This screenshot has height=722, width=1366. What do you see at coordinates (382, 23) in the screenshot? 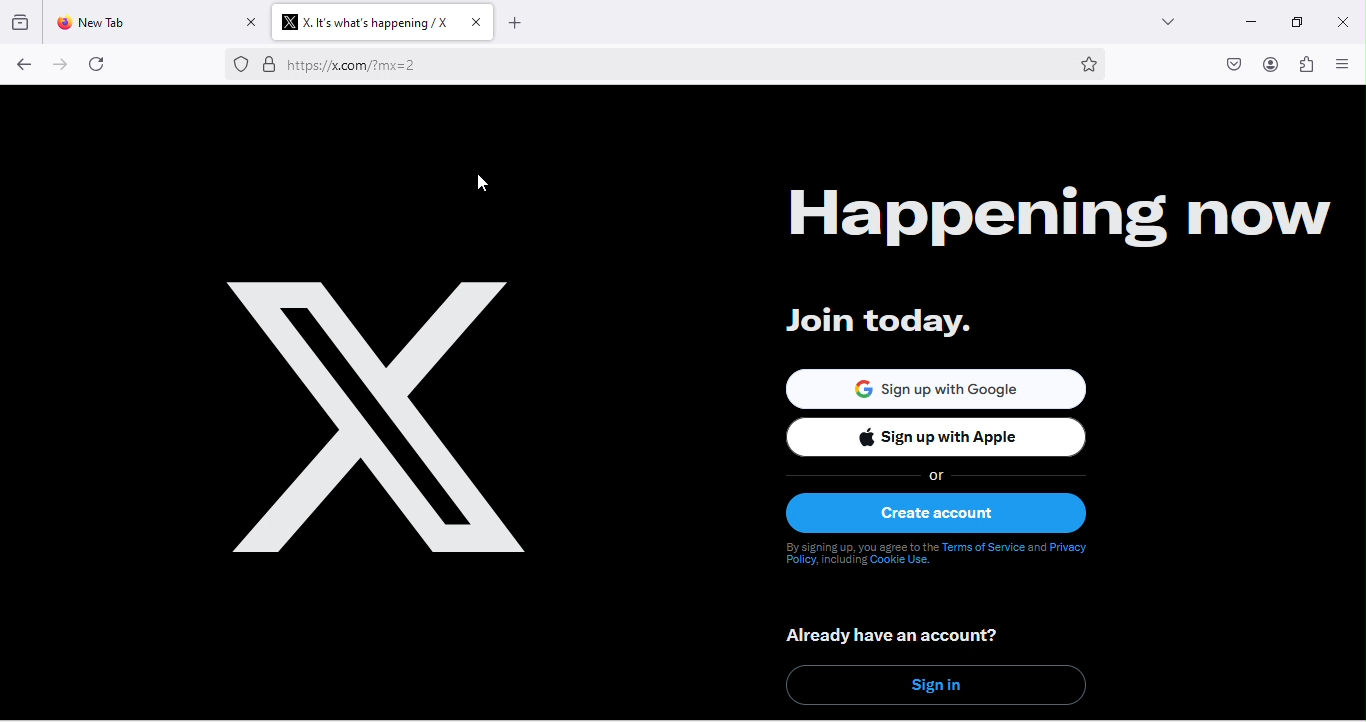
I see `title` at bounding box center [382, 23].